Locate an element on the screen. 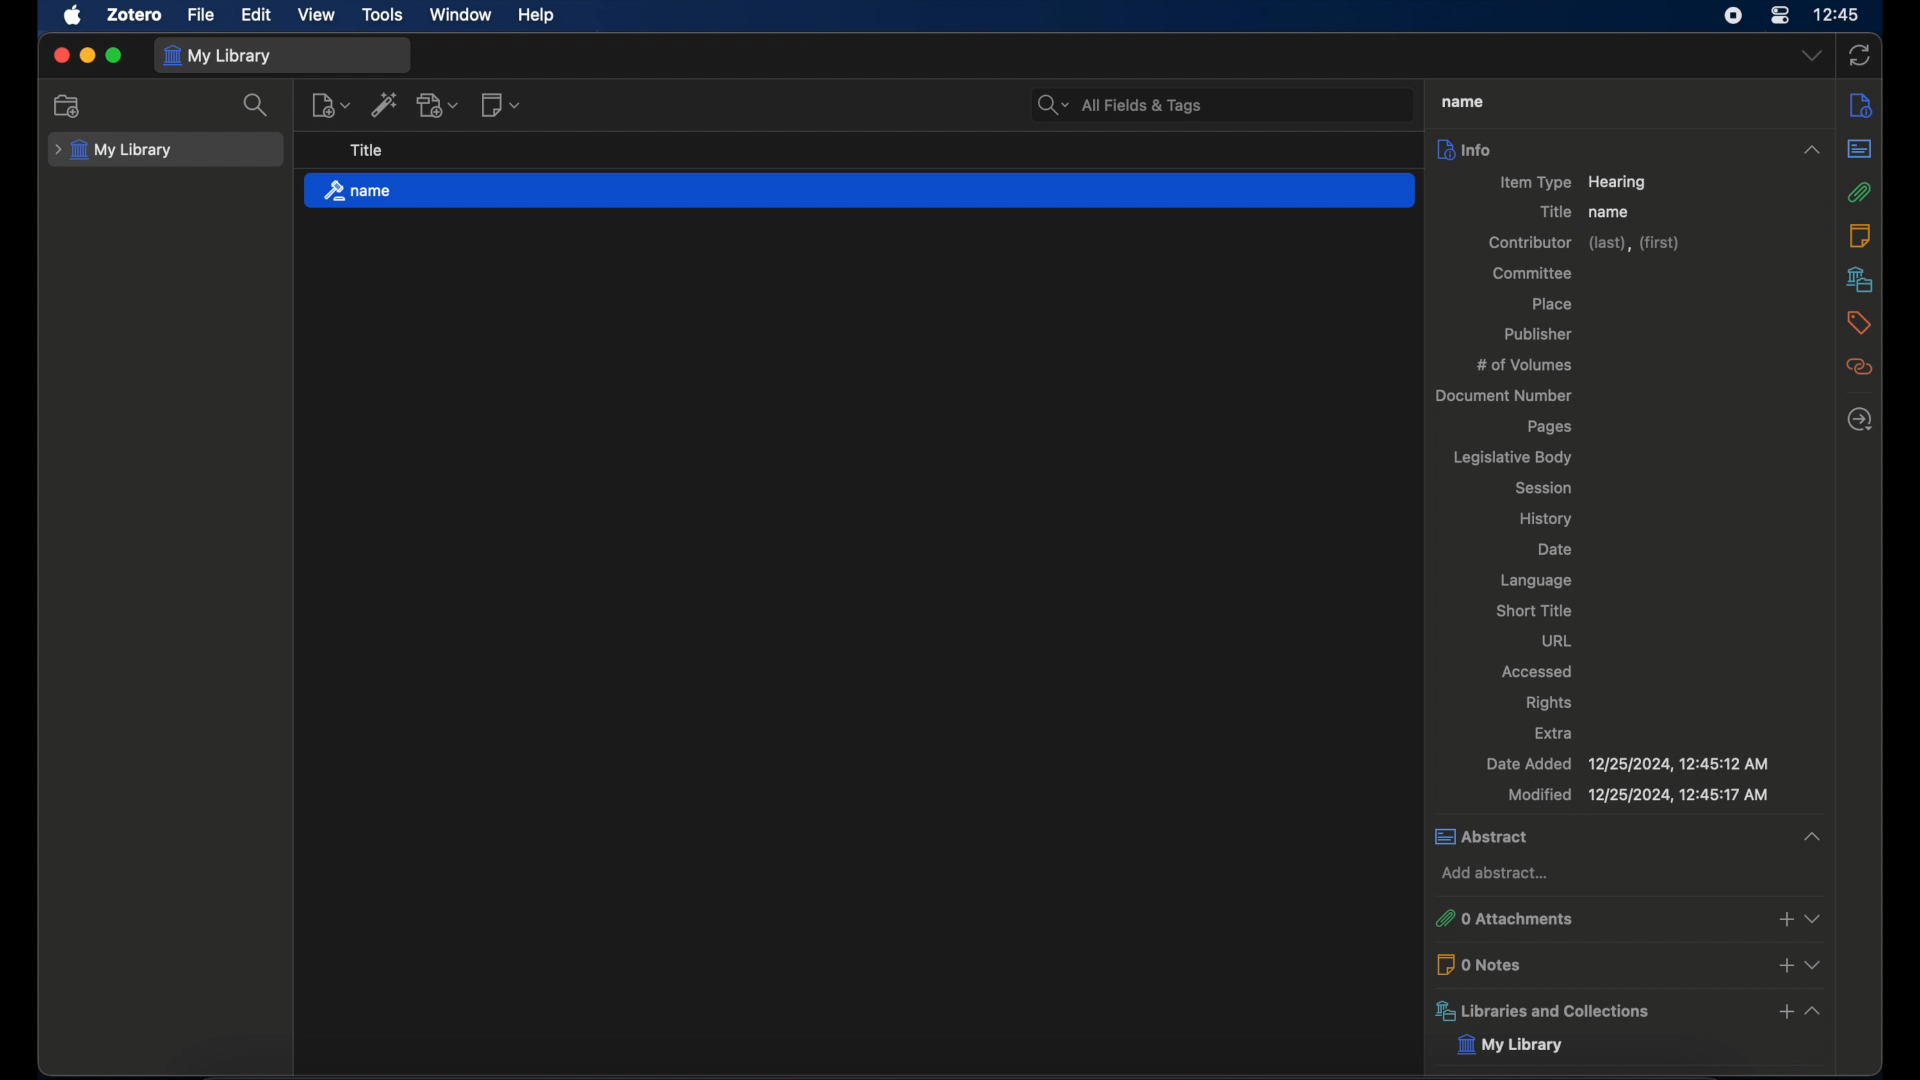  attachments is located at coordinates (1861, 192).